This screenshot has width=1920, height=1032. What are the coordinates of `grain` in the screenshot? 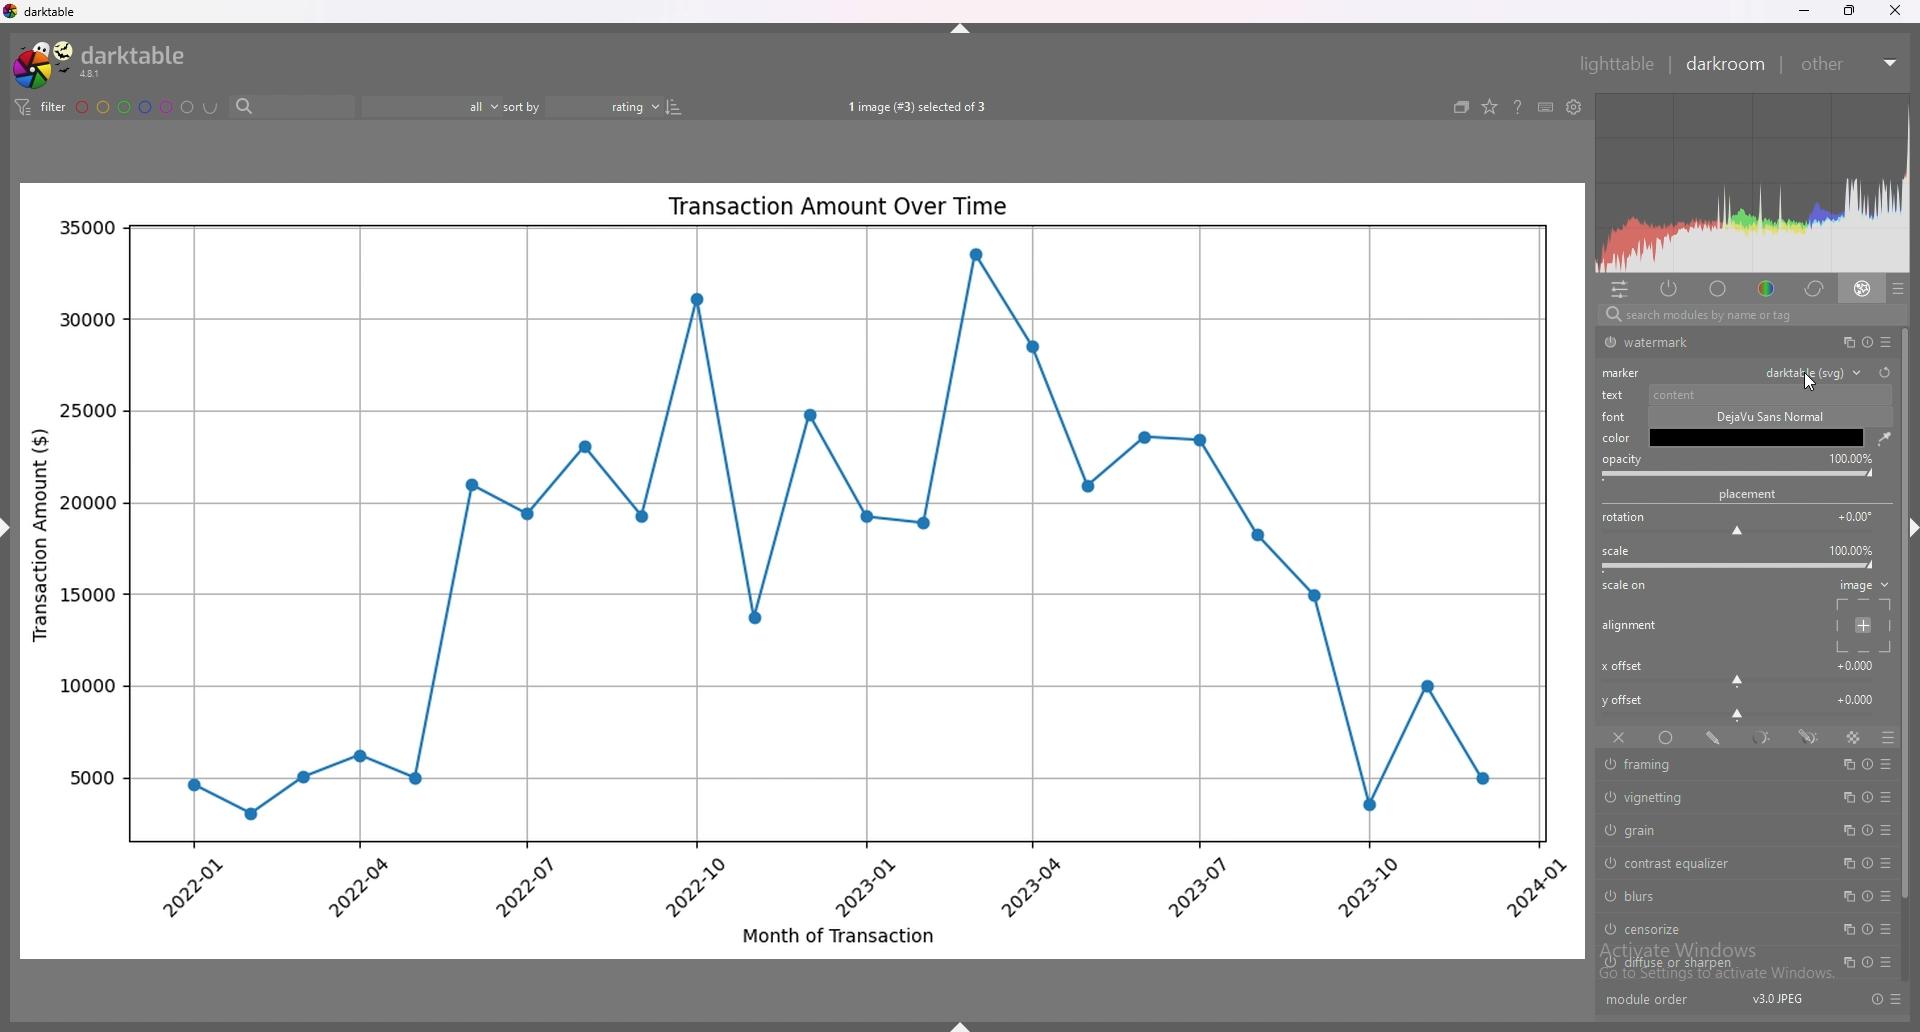 It's located at (1705, 829).